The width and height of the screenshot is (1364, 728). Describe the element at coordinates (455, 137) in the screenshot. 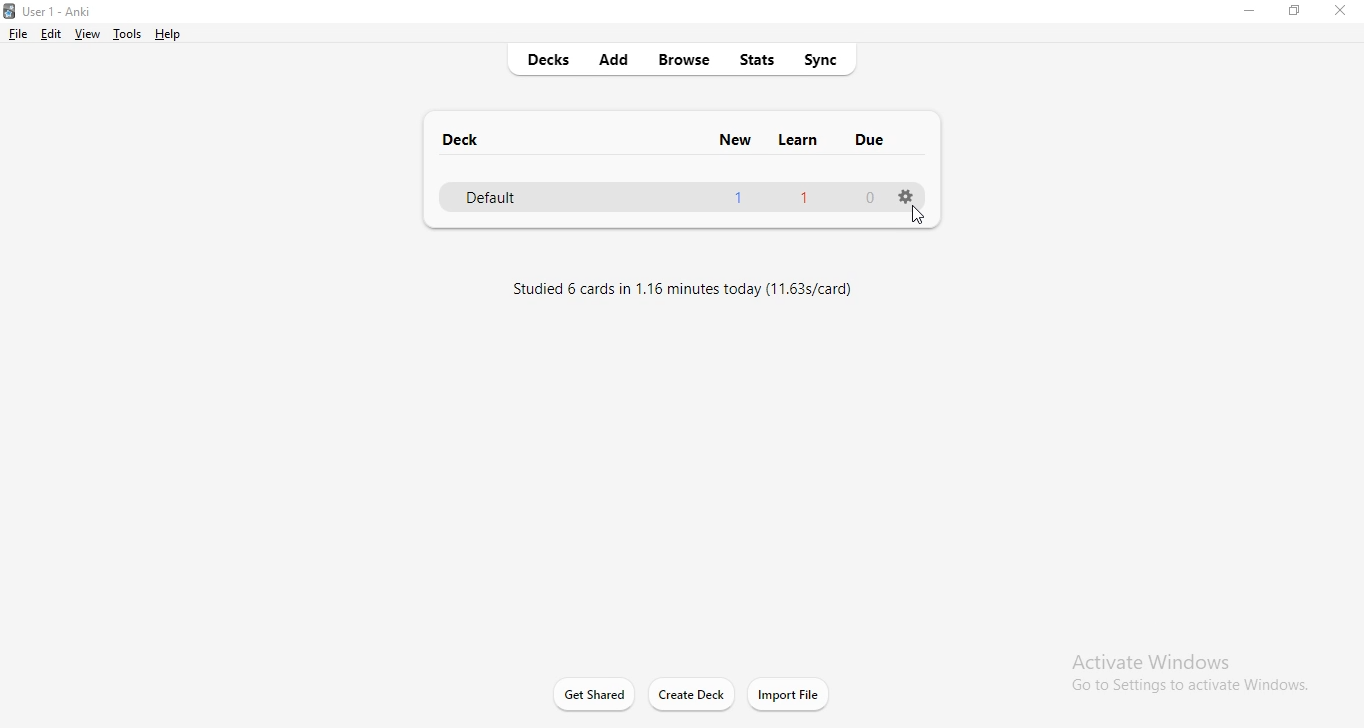

I see `deck` at that location.